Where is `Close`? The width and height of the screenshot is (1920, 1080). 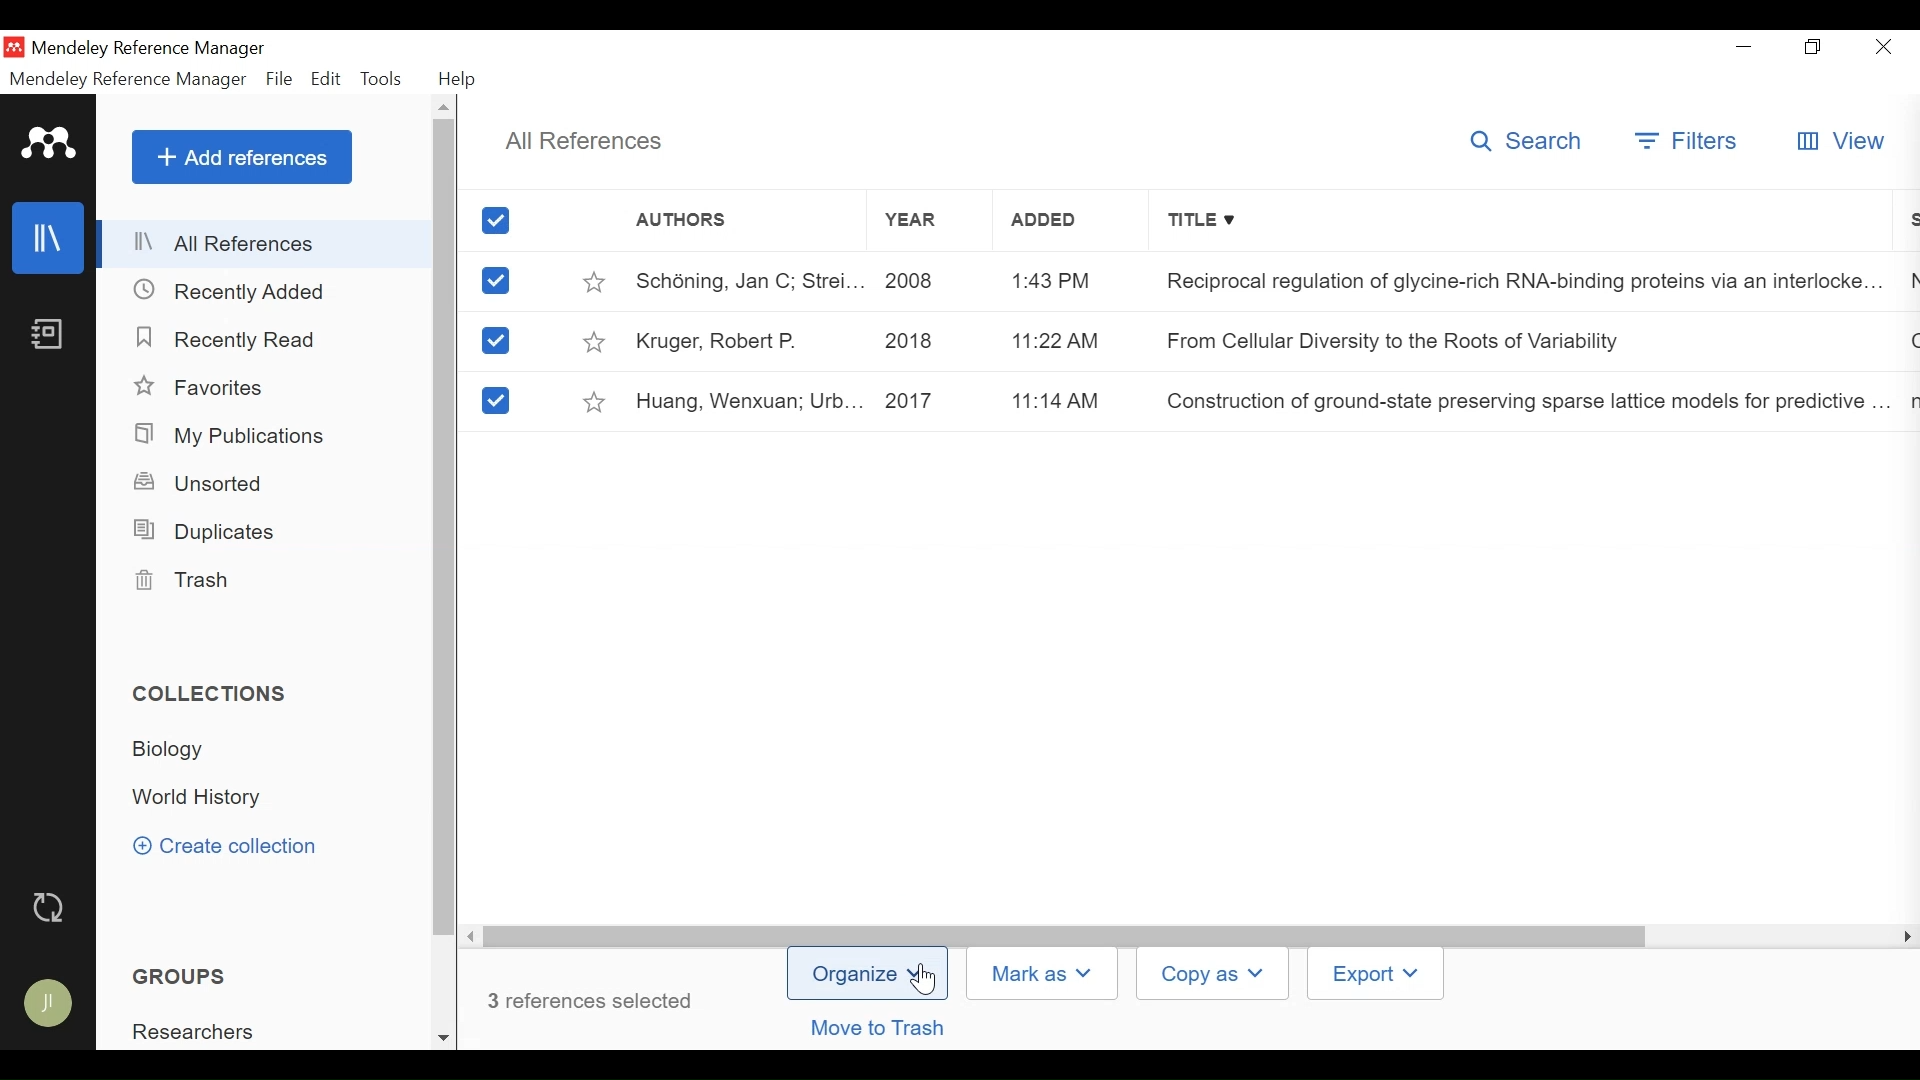
Close is located at coordinates (1885, 47).